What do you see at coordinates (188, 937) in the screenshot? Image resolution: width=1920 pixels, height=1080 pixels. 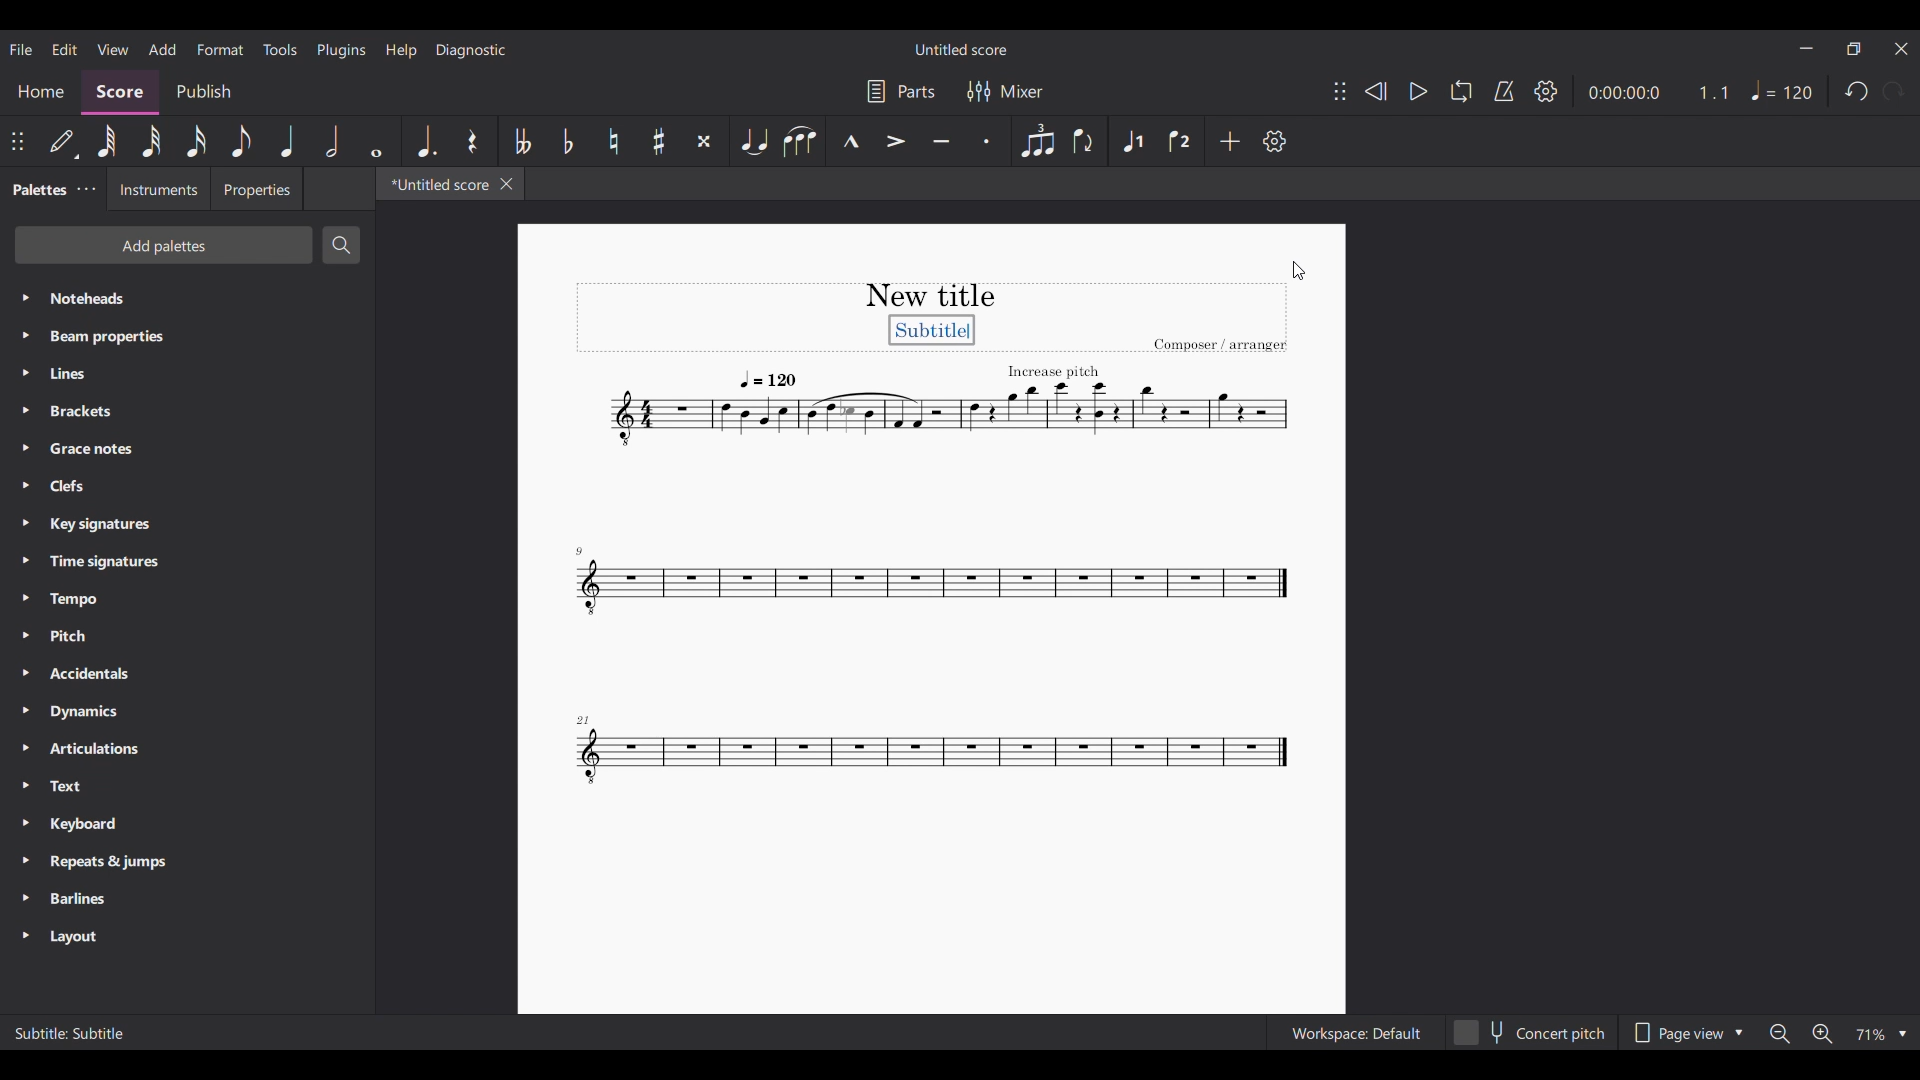 I see `Layout` at bounding box center [188, 937].